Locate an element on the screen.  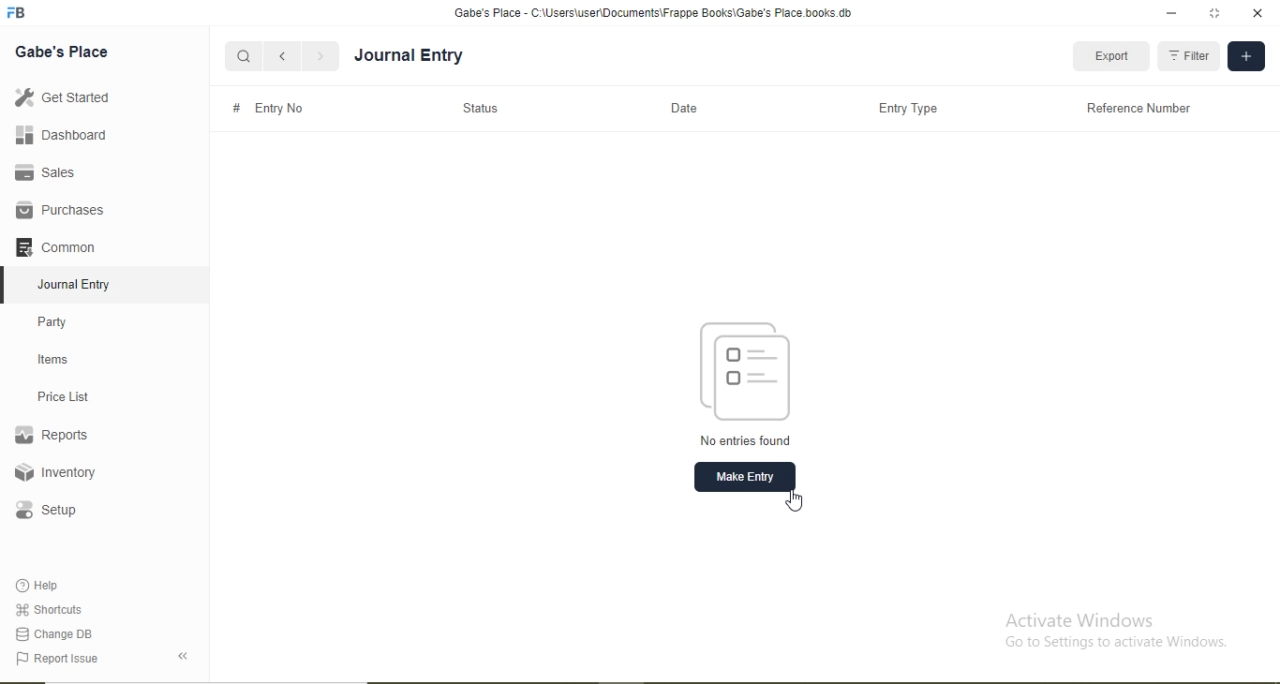
Date is located at coordinates (683, 107).